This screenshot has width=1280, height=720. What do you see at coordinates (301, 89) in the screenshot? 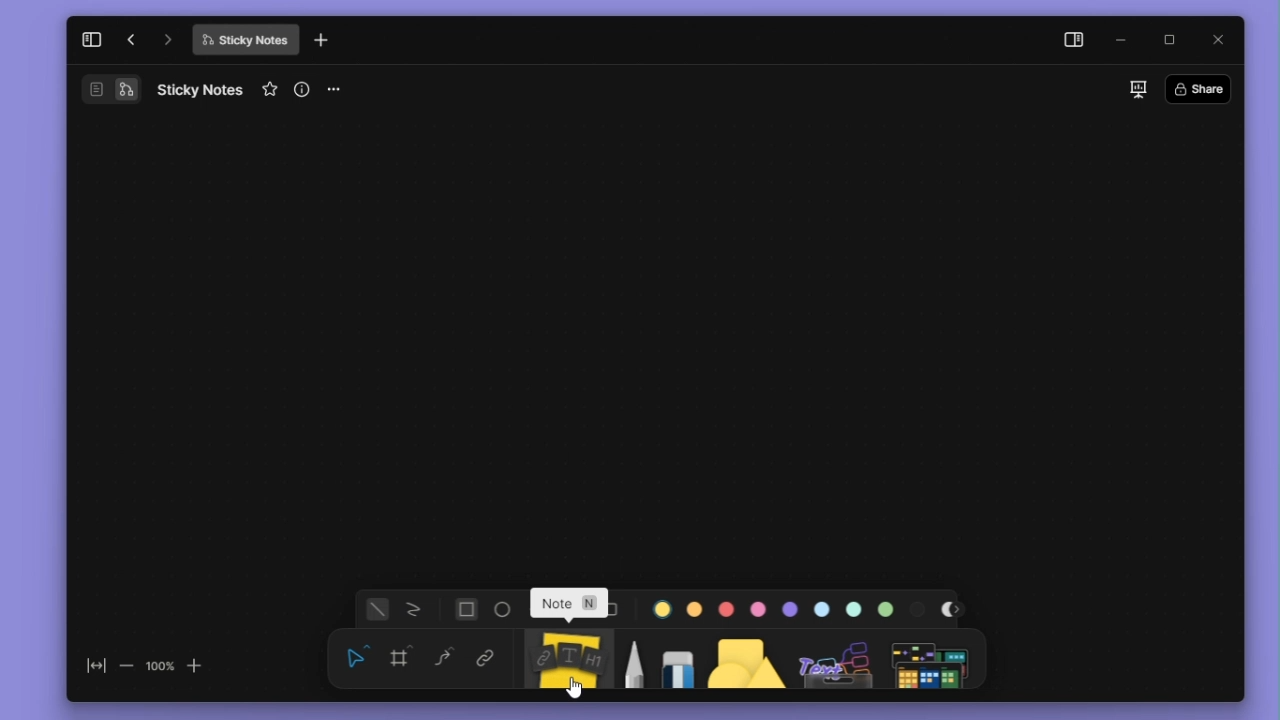
I see `view info` at bounding box center [301, 89].